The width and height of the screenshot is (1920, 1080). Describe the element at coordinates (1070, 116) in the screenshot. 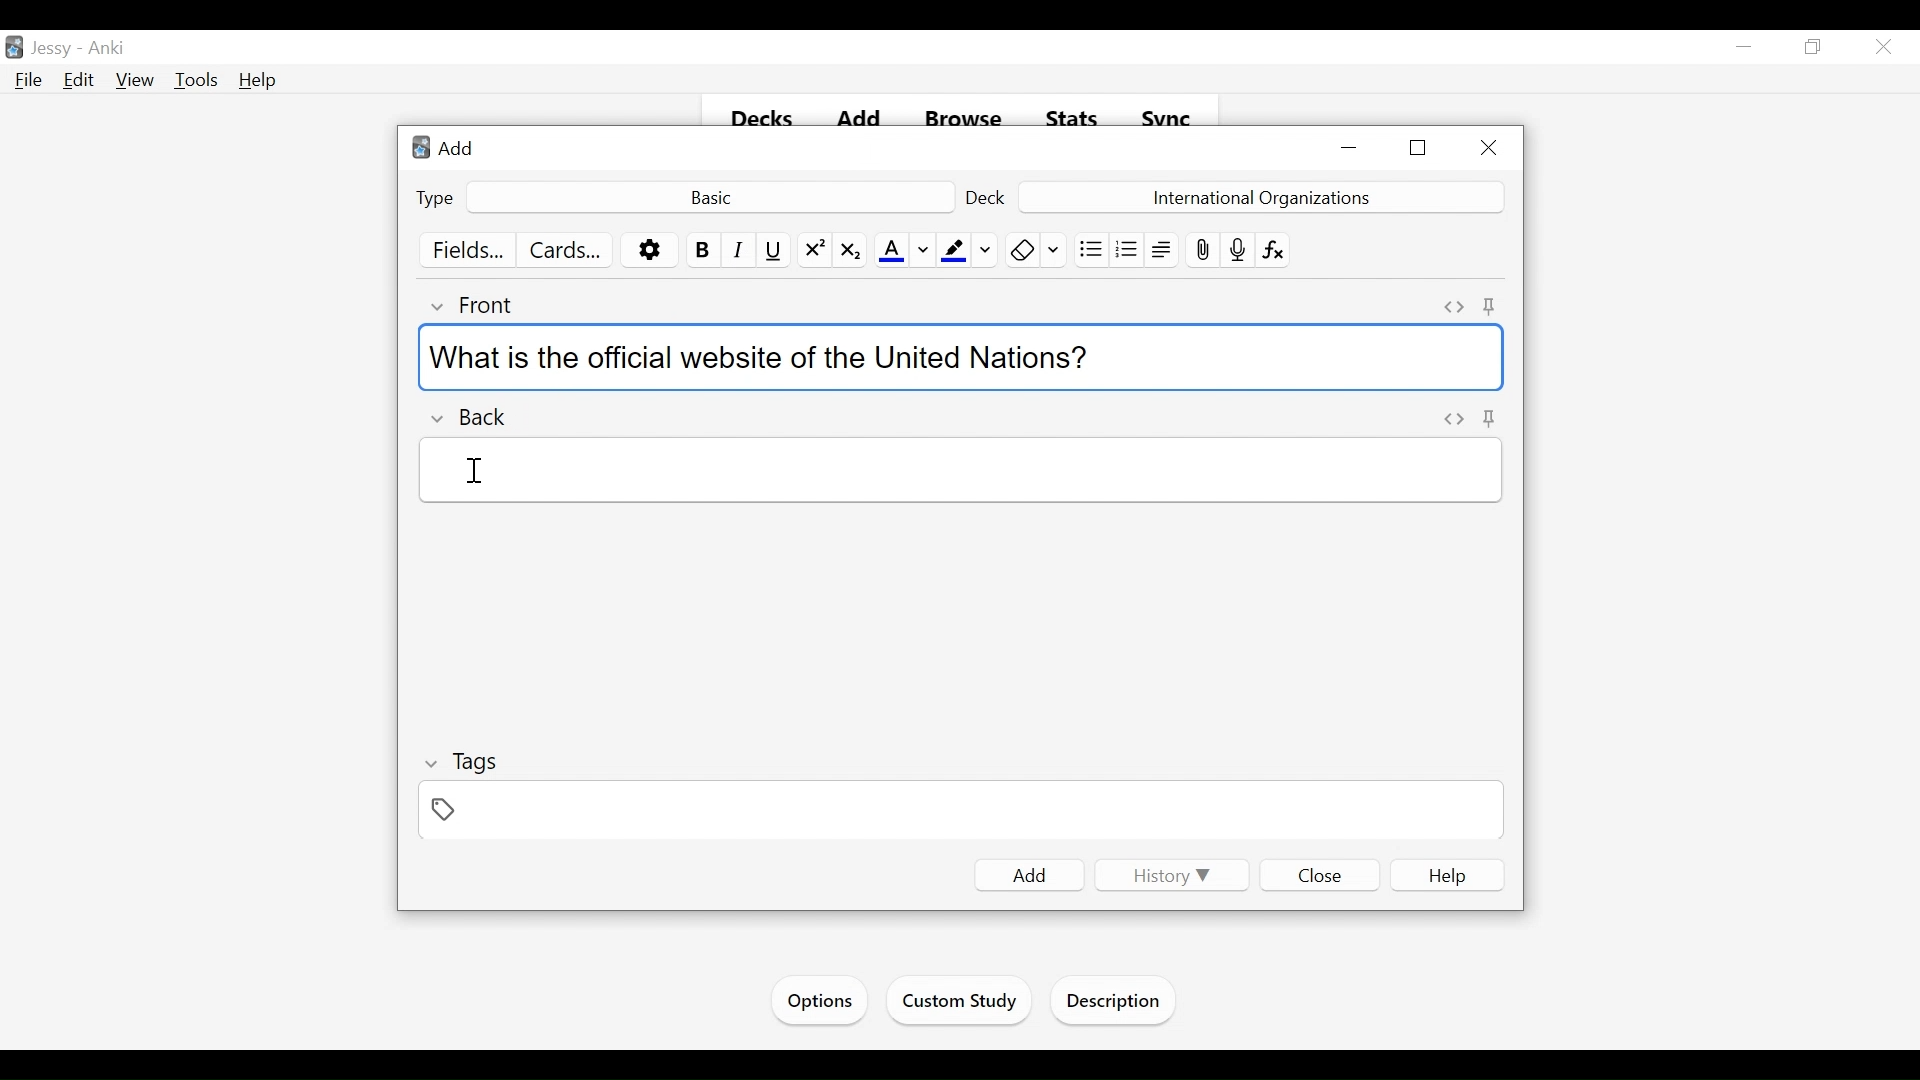

I see `Stats` at that location.